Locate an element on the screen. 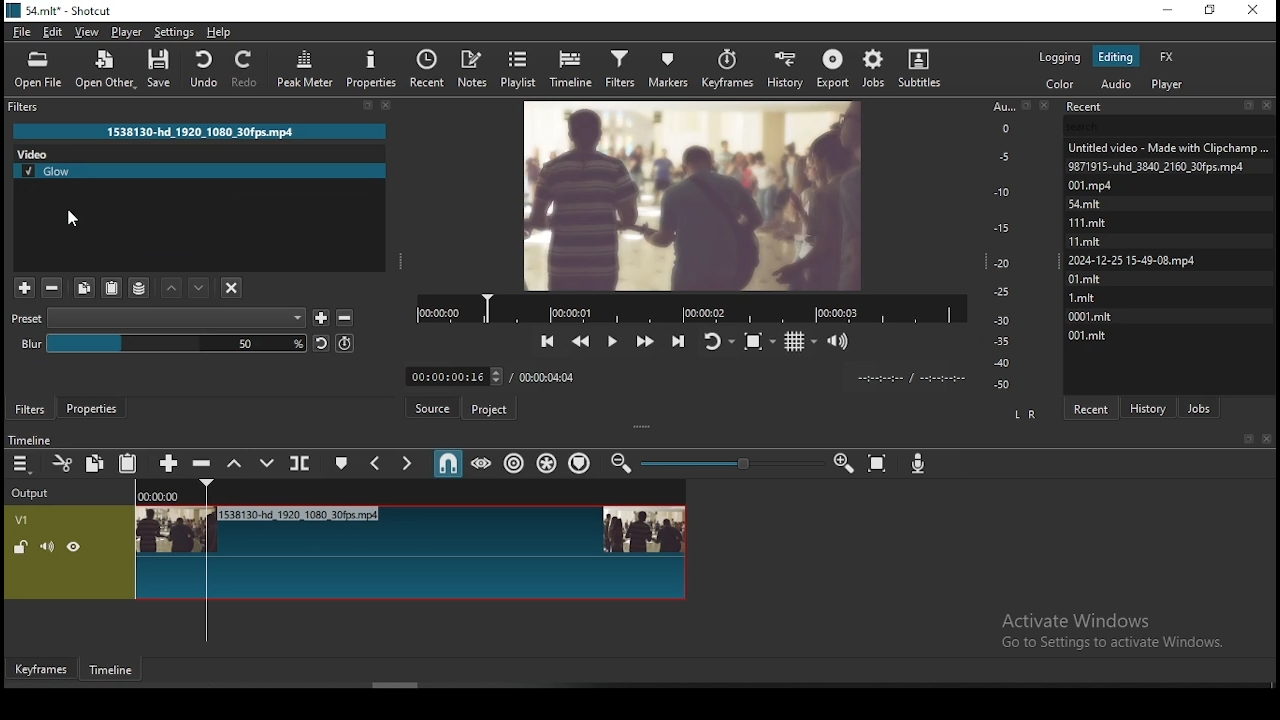 This screenshot has height=720, width=1280. minimize is located at coordinates (1166, 11).